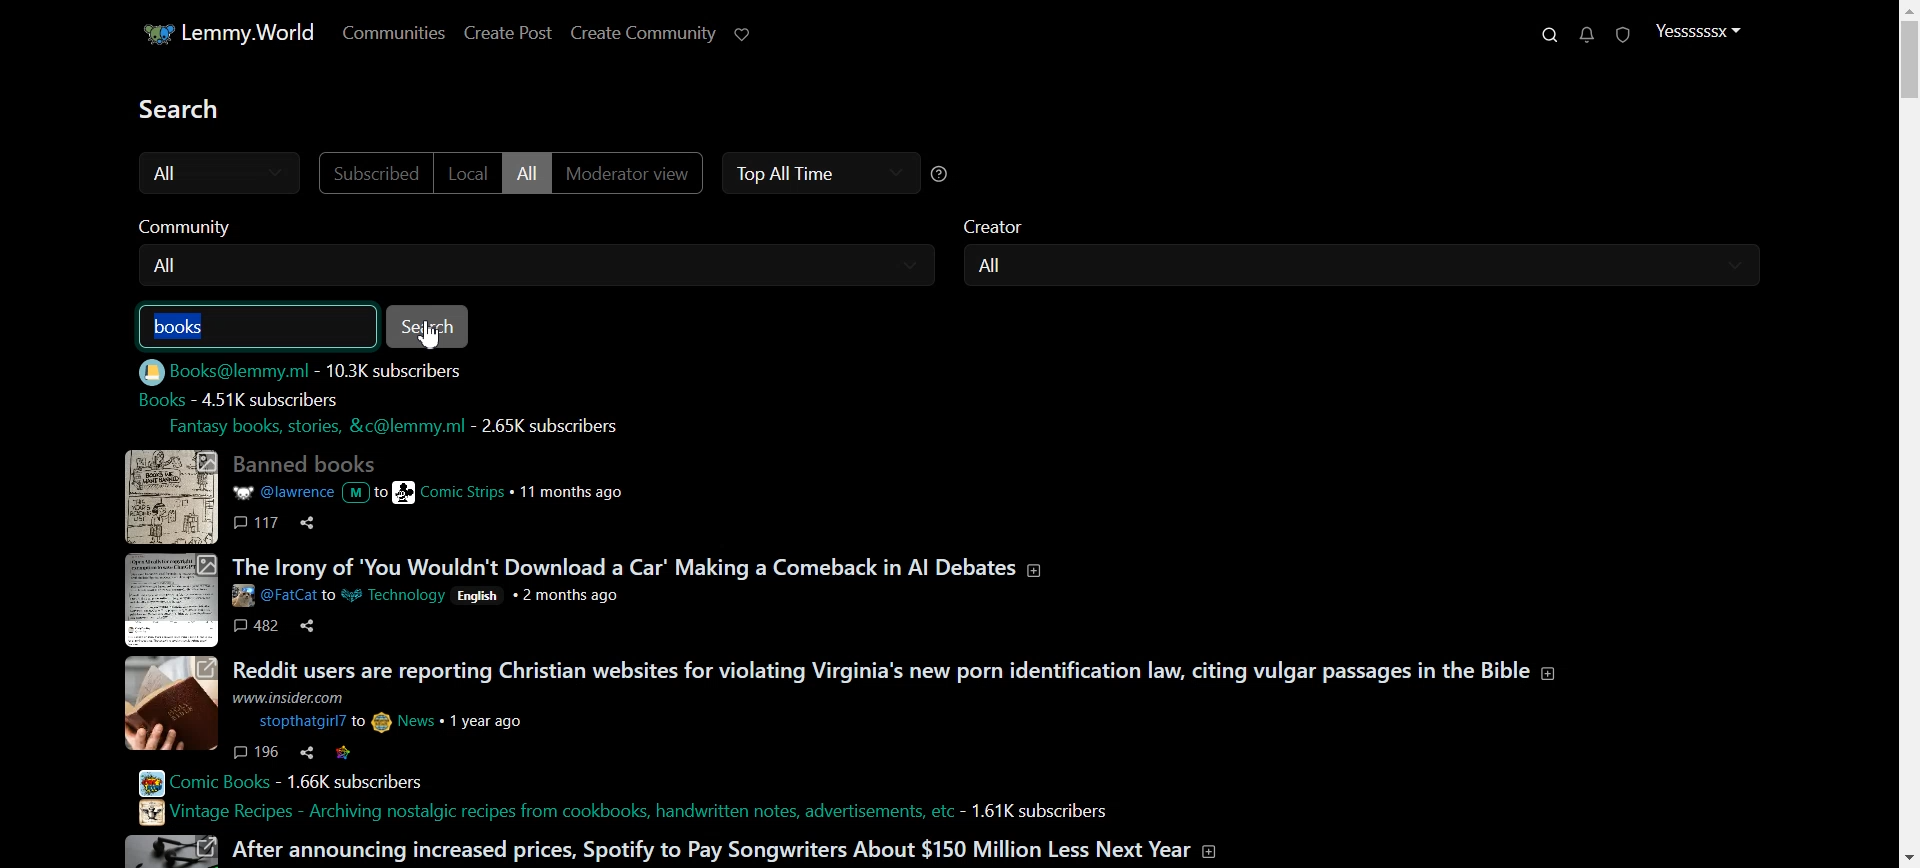  I want to click on comments, so click(257, 751).